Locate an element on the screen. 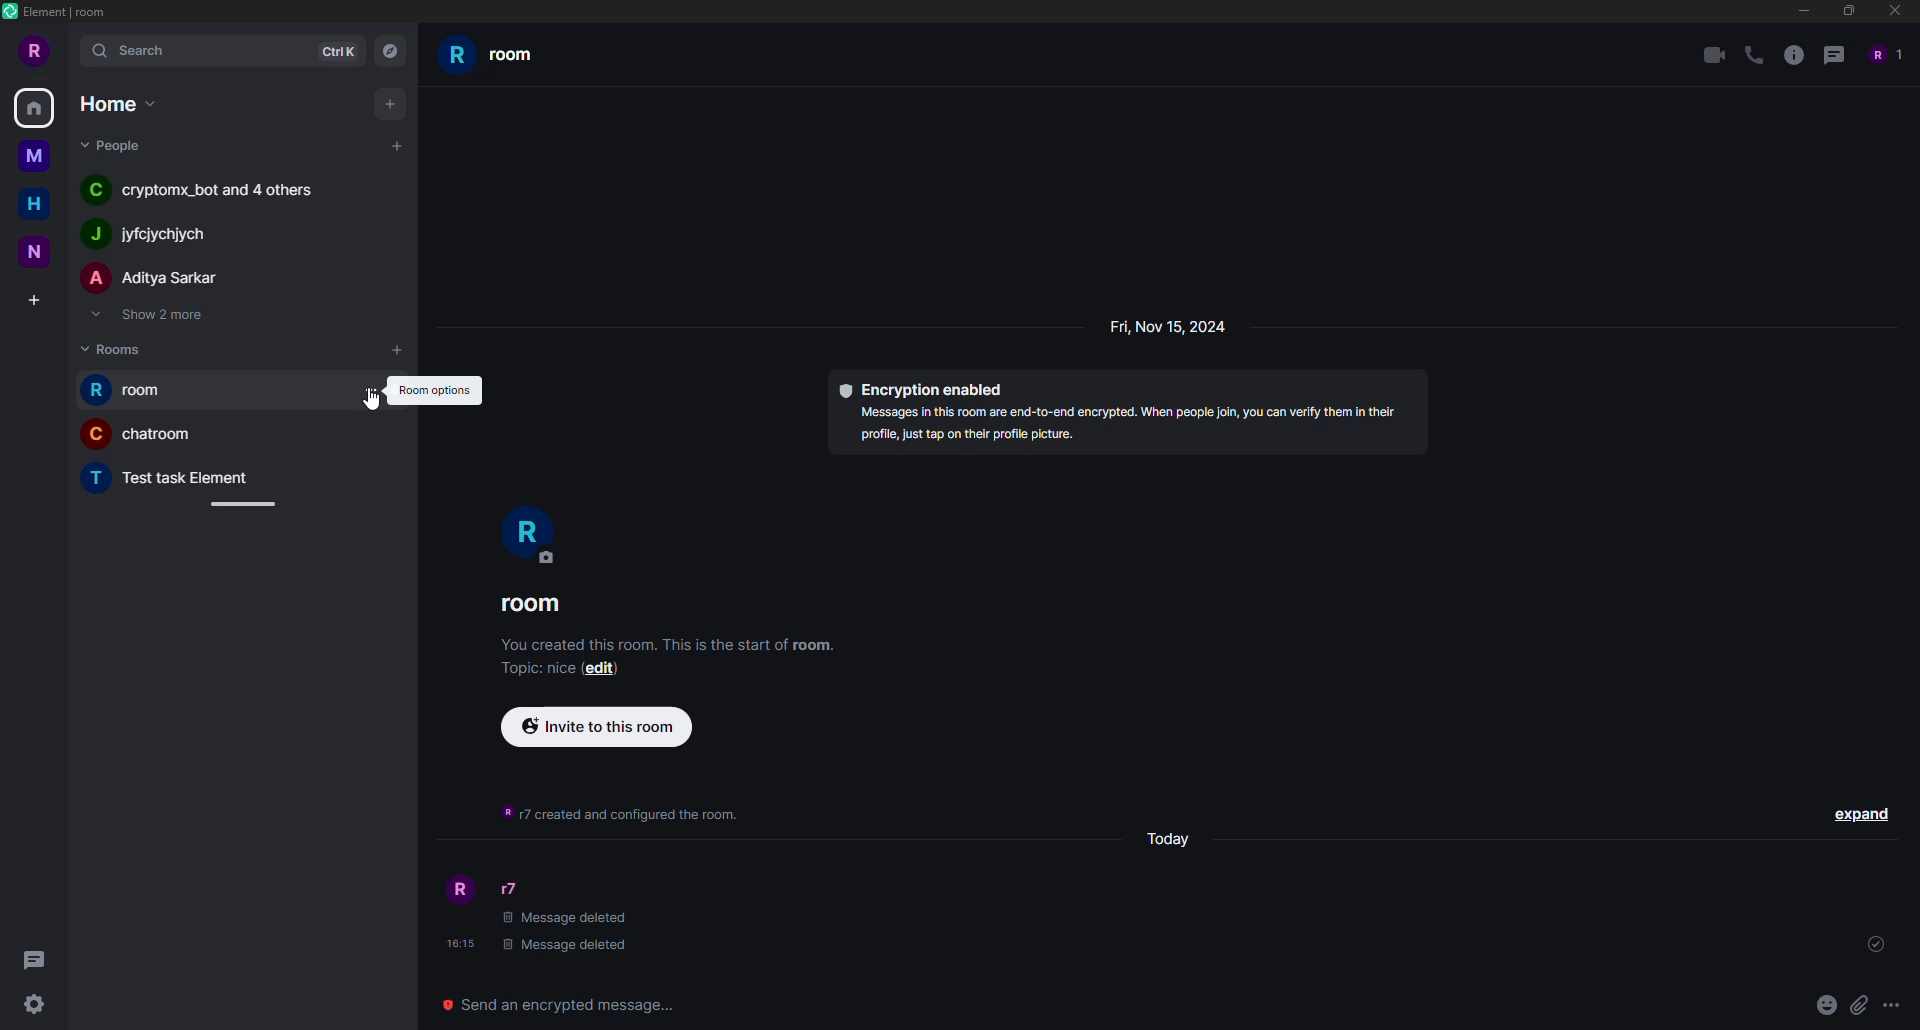  day is located at coordinates (1172, 842).